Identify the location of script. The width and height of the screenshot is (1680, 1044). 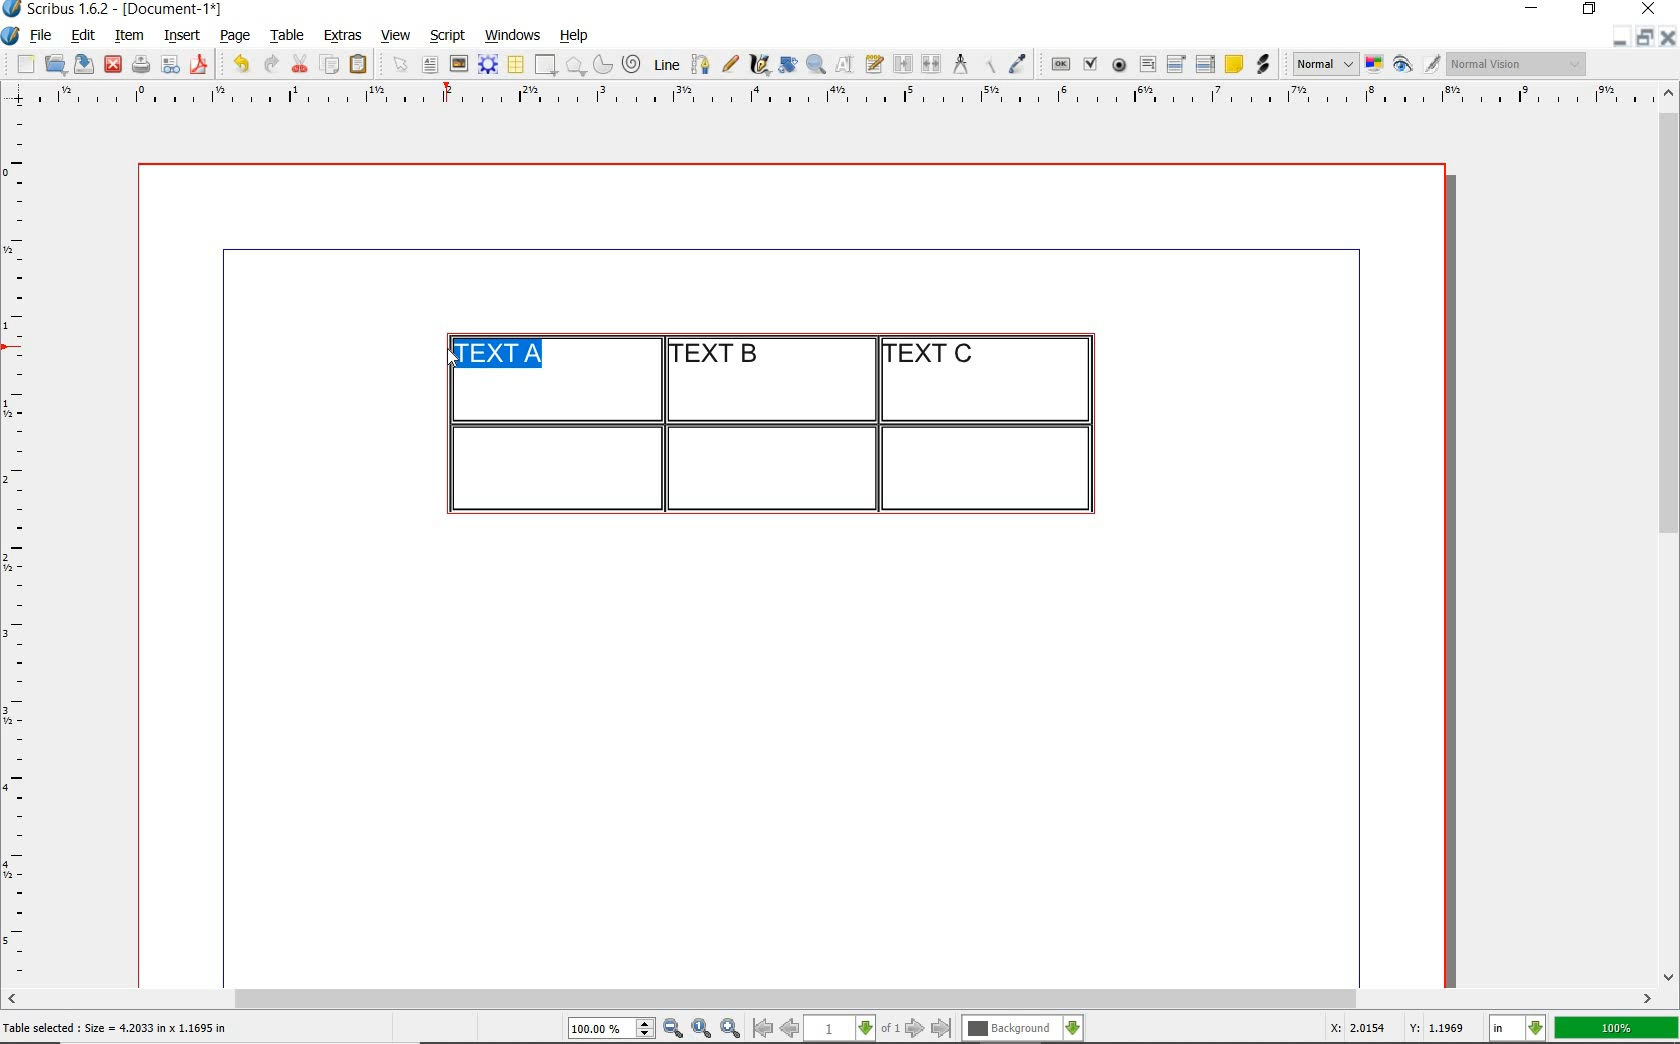
(447, 35).